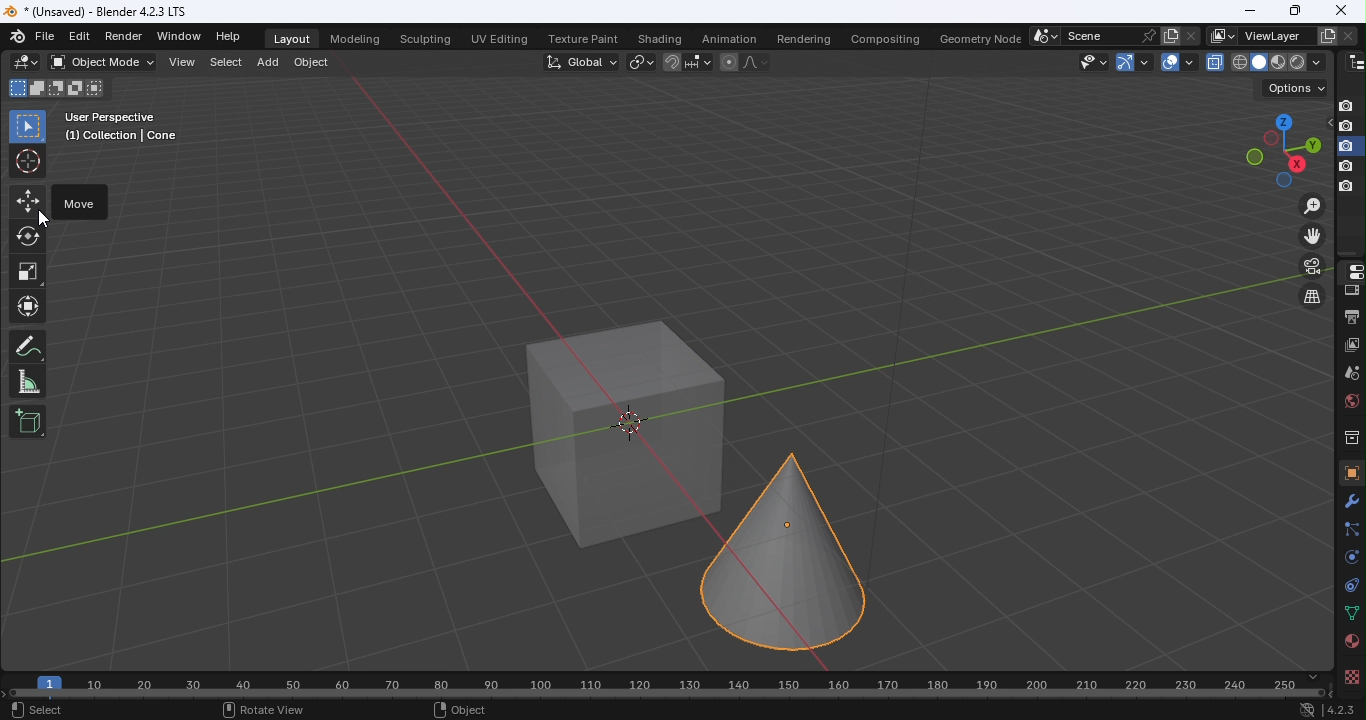  Describe the element at coordinates (27, 349) in the screenshot. I see `Annotate` at that location.